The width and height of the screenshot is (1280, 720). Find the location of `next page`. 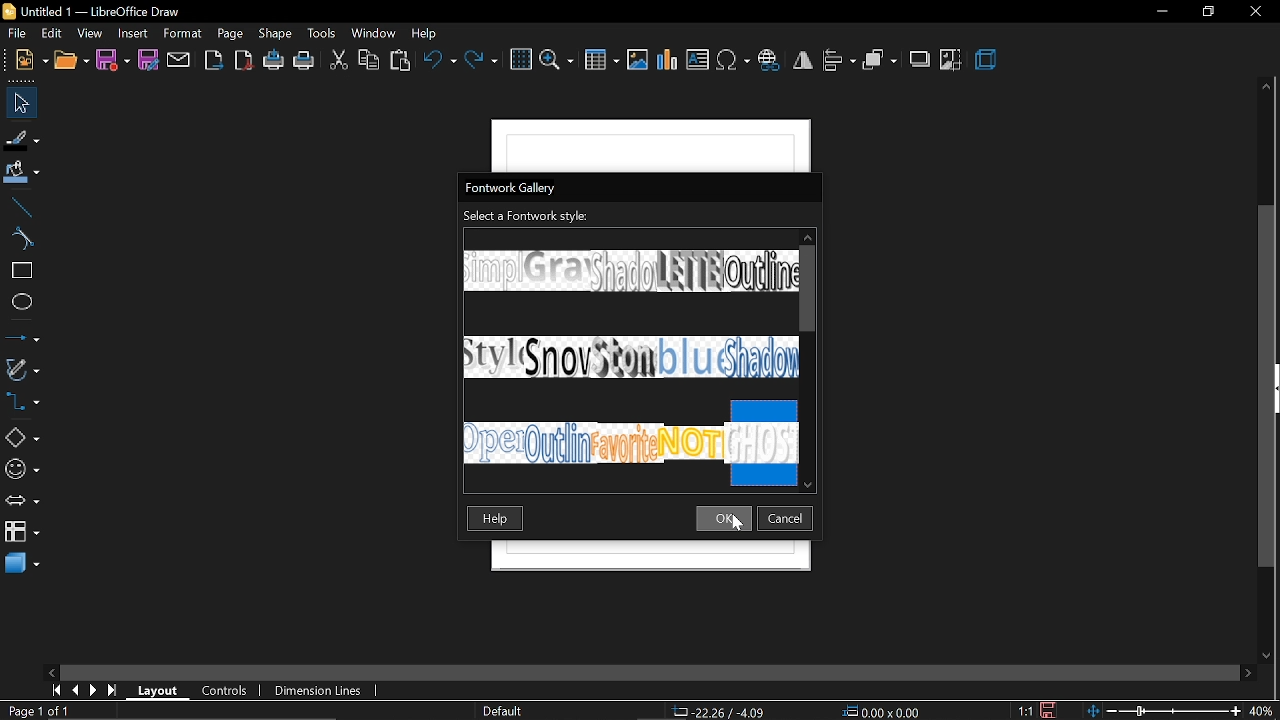

next page is located at coordinates (90, 690).